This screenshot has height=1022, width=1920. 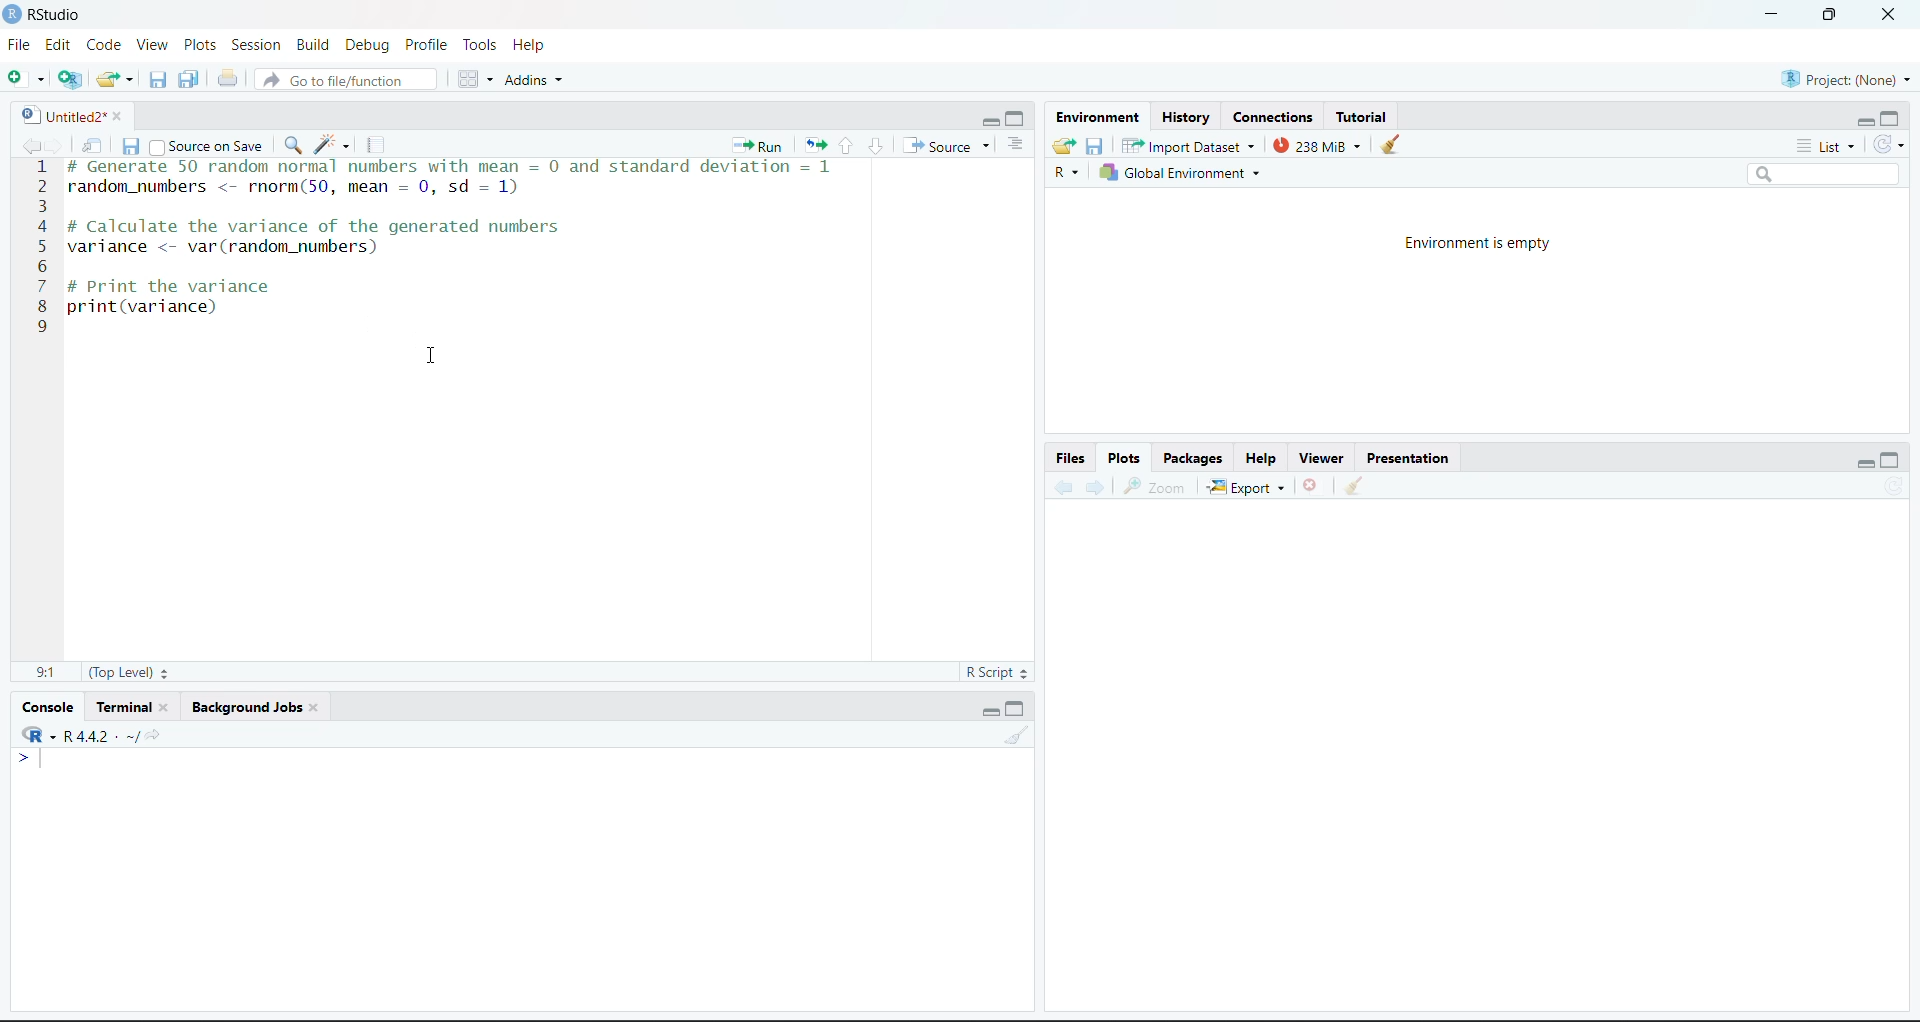 What do you see at coordinates (20, 45) in the screenshot?
I see `File` at bounding box center [20, 45].